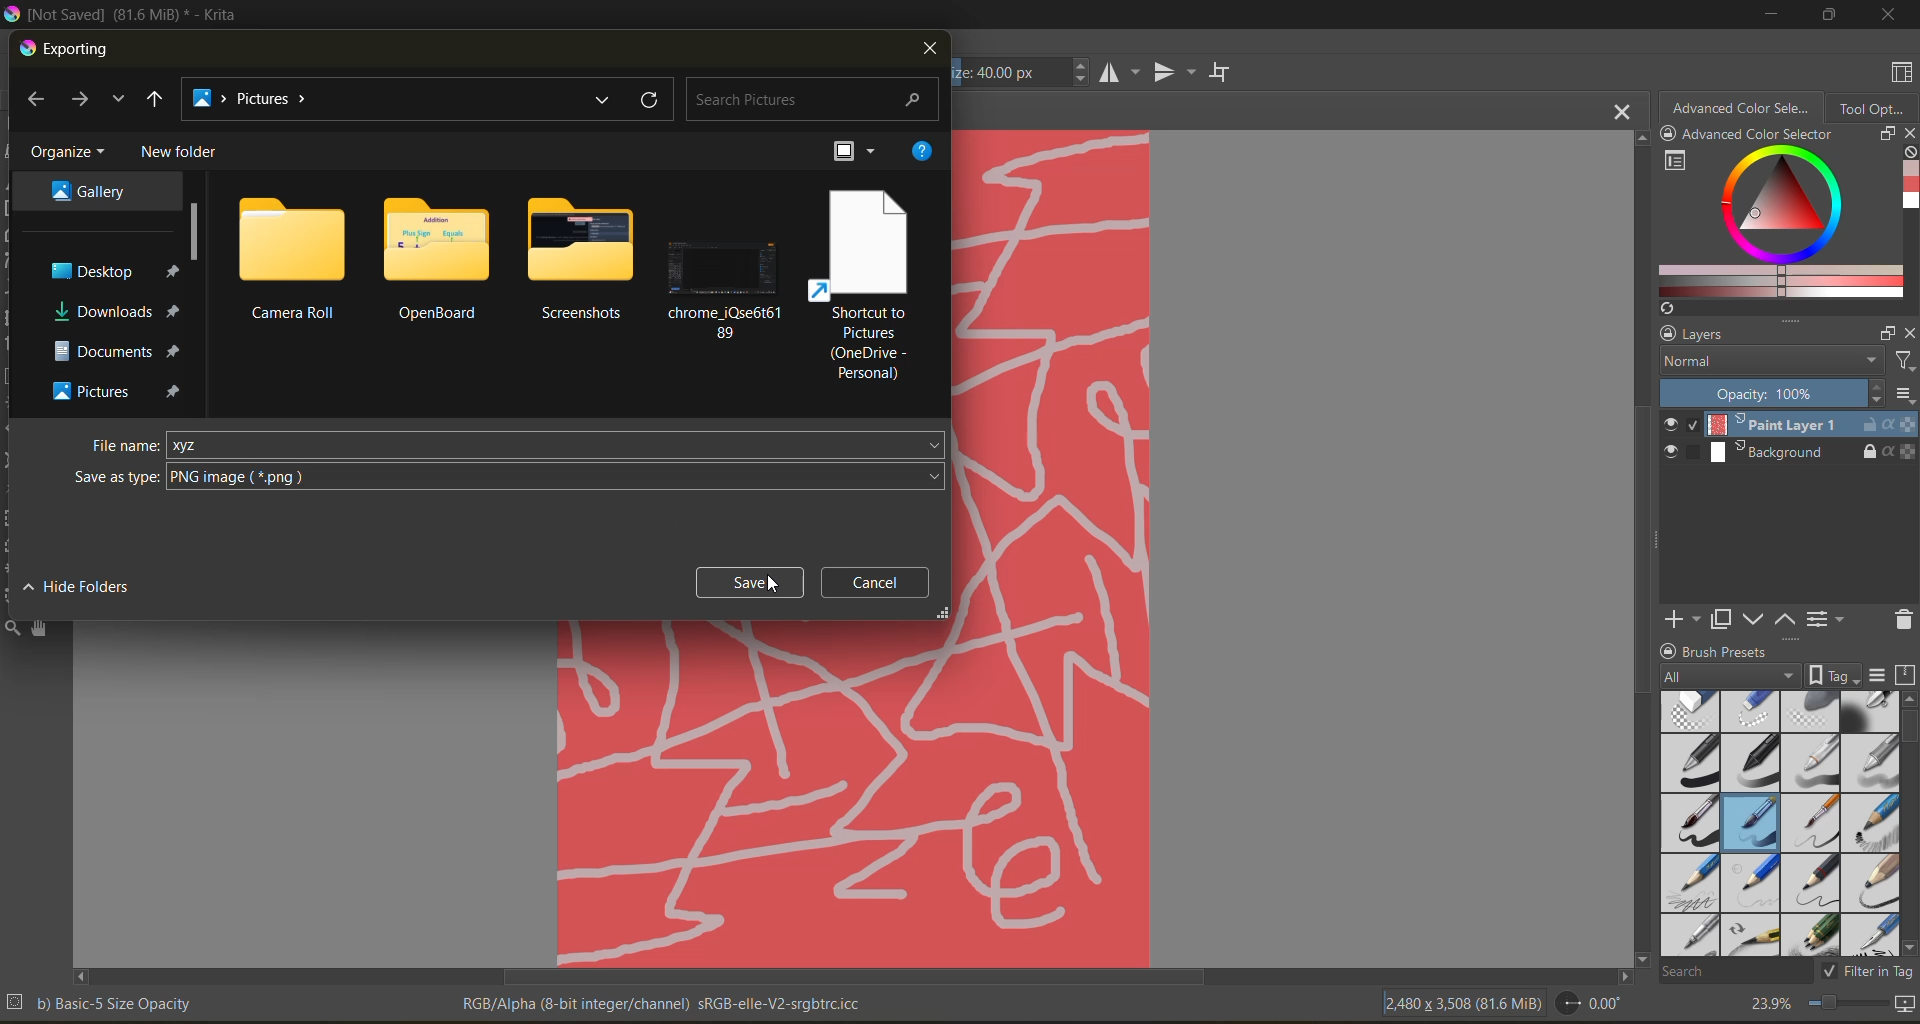 The height and width of the screenshot is (1024, 1920). What do you see at coordinates (1908, 823) in the screenshot?
I see `vertical scroll bar` at bounding box center [1908, 823].